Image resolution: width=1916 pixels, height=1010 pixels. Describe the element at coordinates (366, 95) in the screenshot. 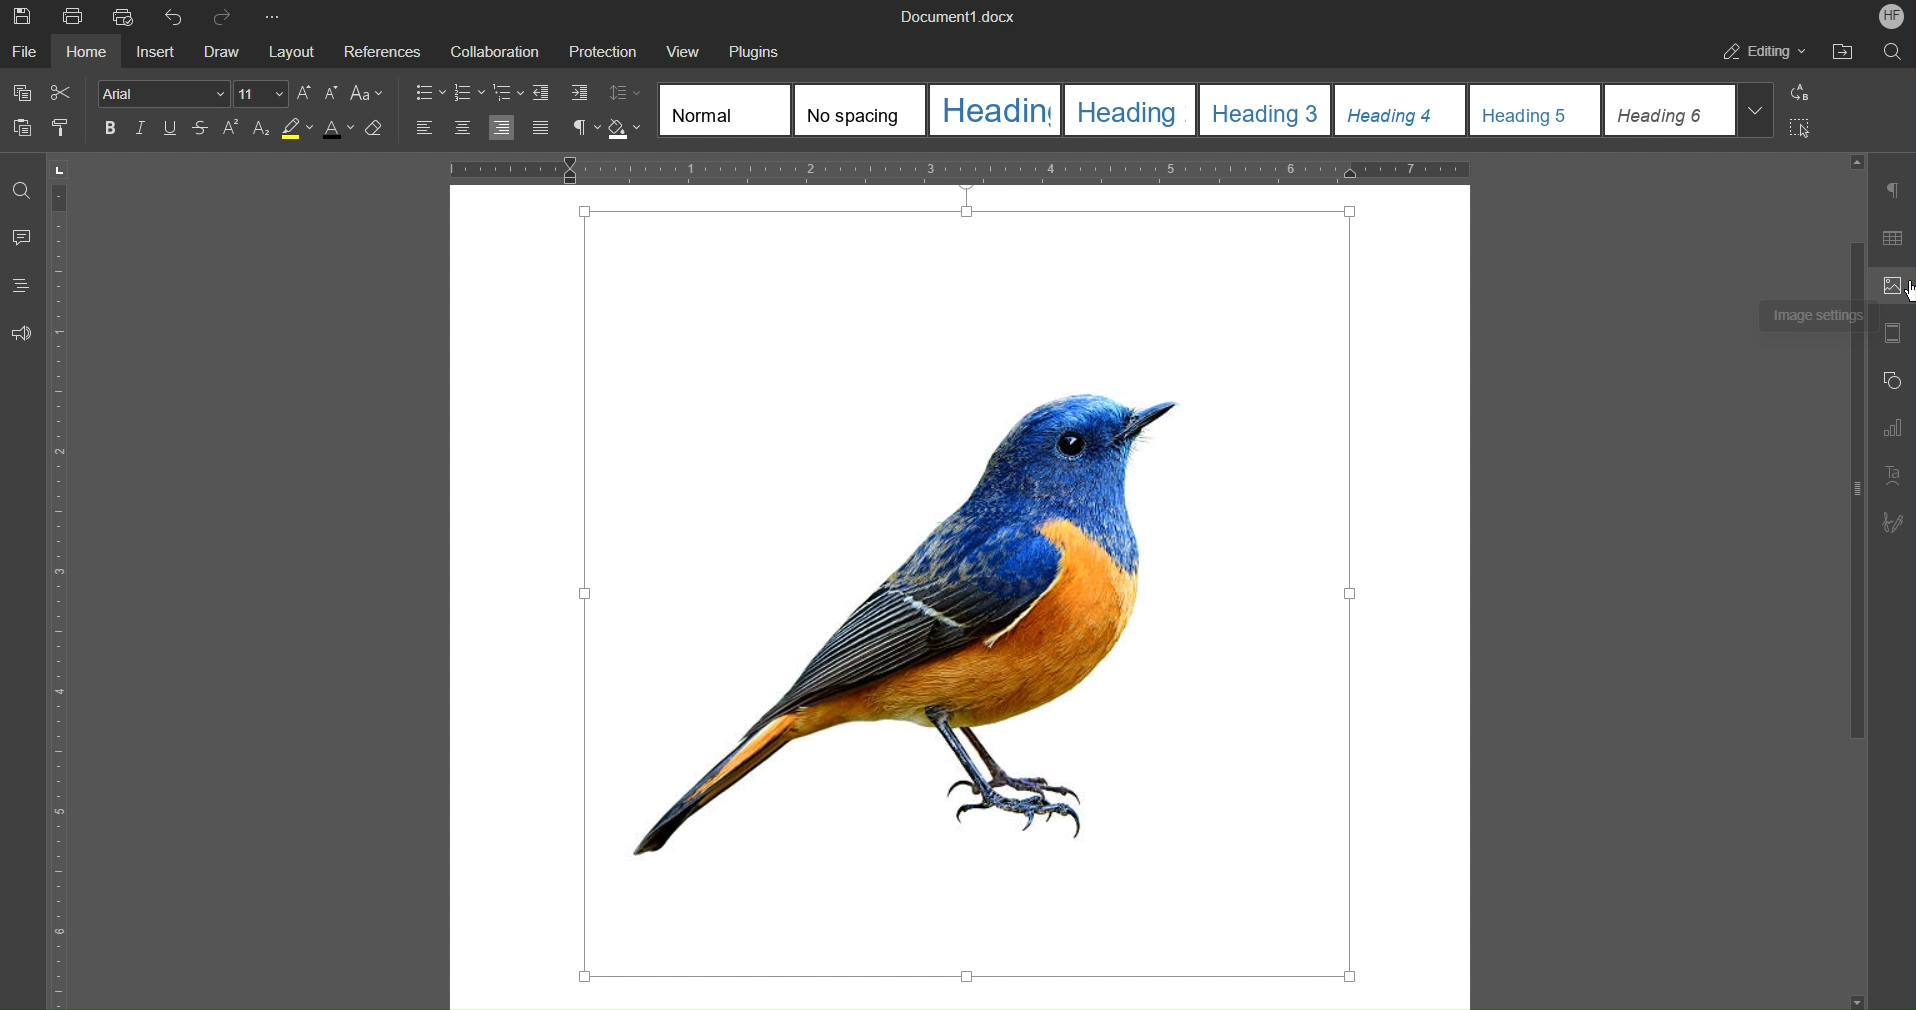

I see `Text Case` at that location.